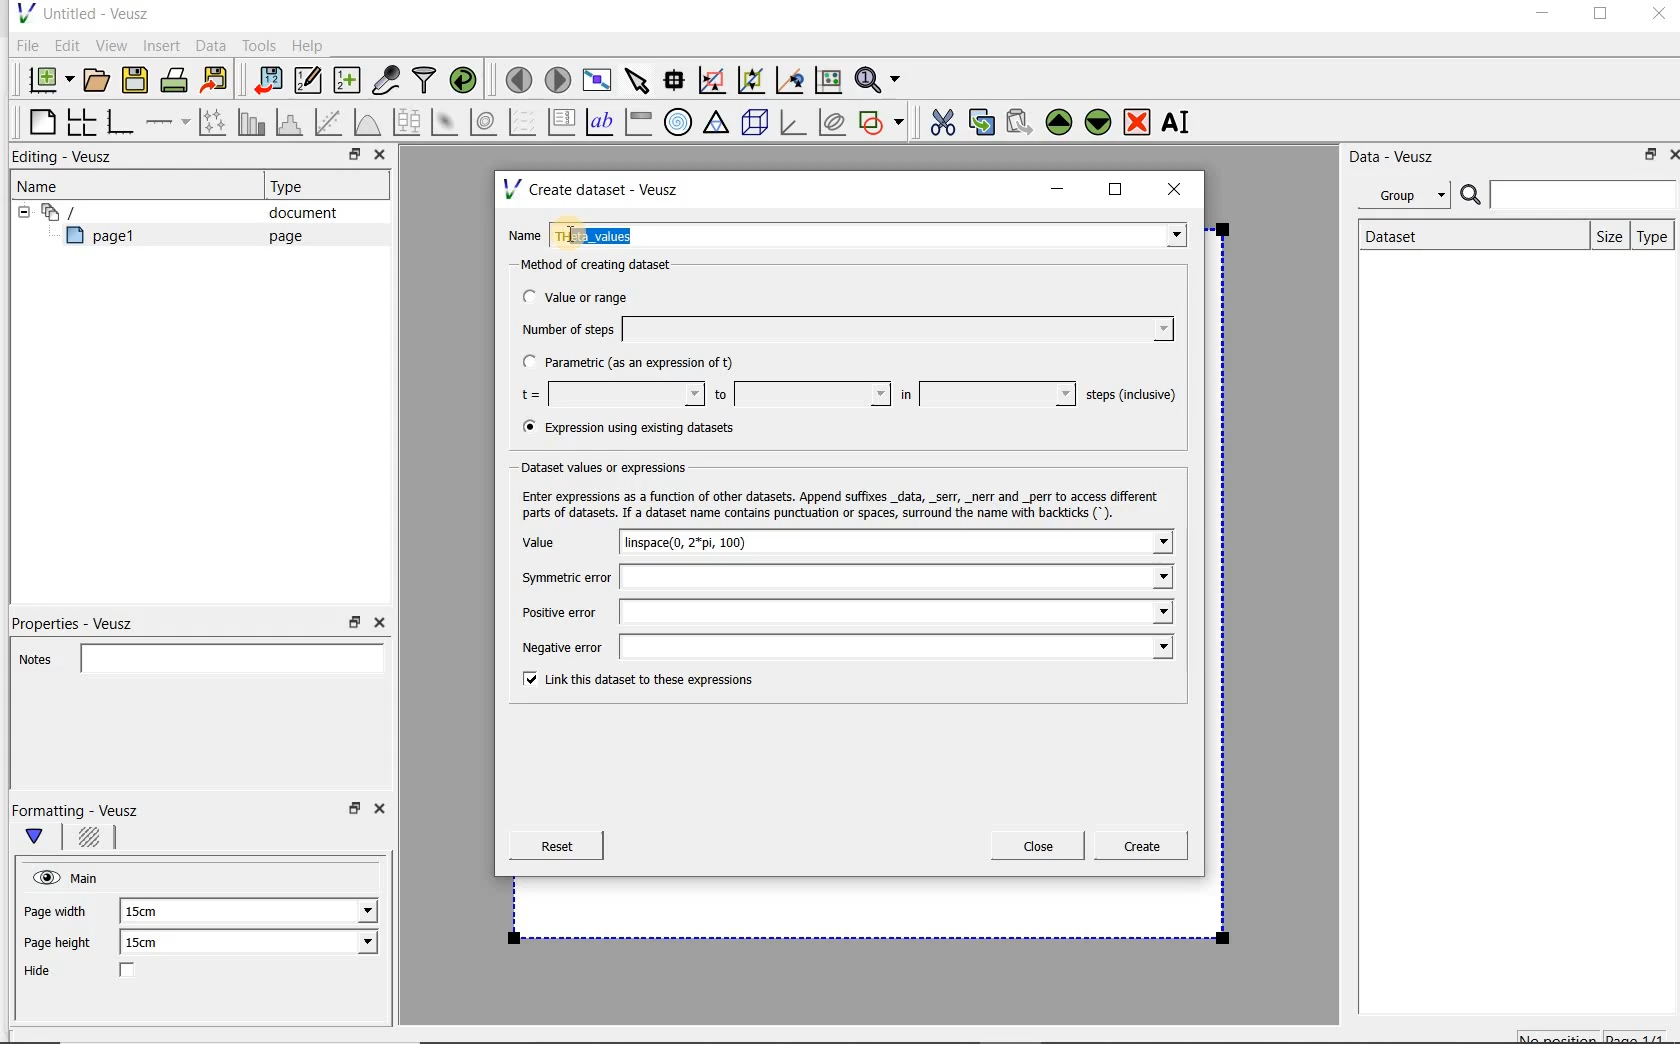  What do you see at coordinates (794, 124) in the screenshot?
I see `3d graph` at bounding box center [794, 124].